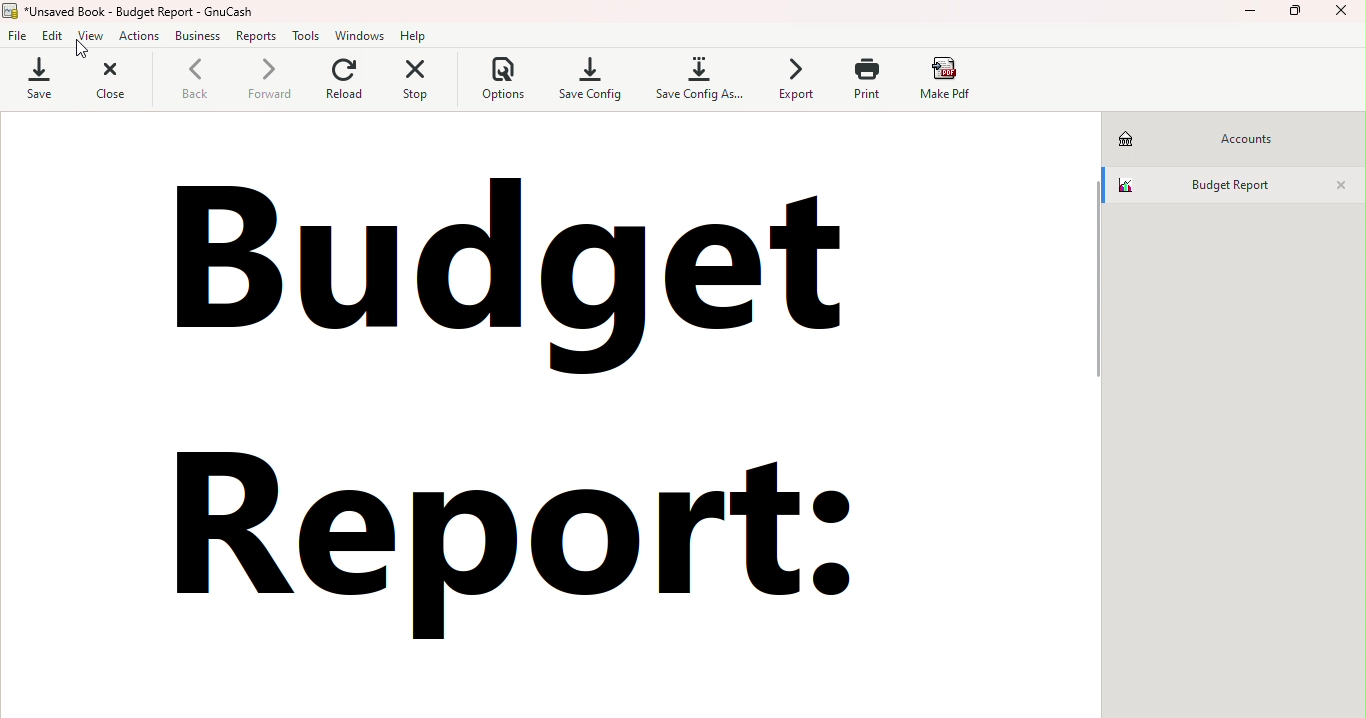 The height and width of the screenshot is (718, 1366). Describe the element at coordinates (1220, 137) in the screenshot. I see `Accounts` at that location.